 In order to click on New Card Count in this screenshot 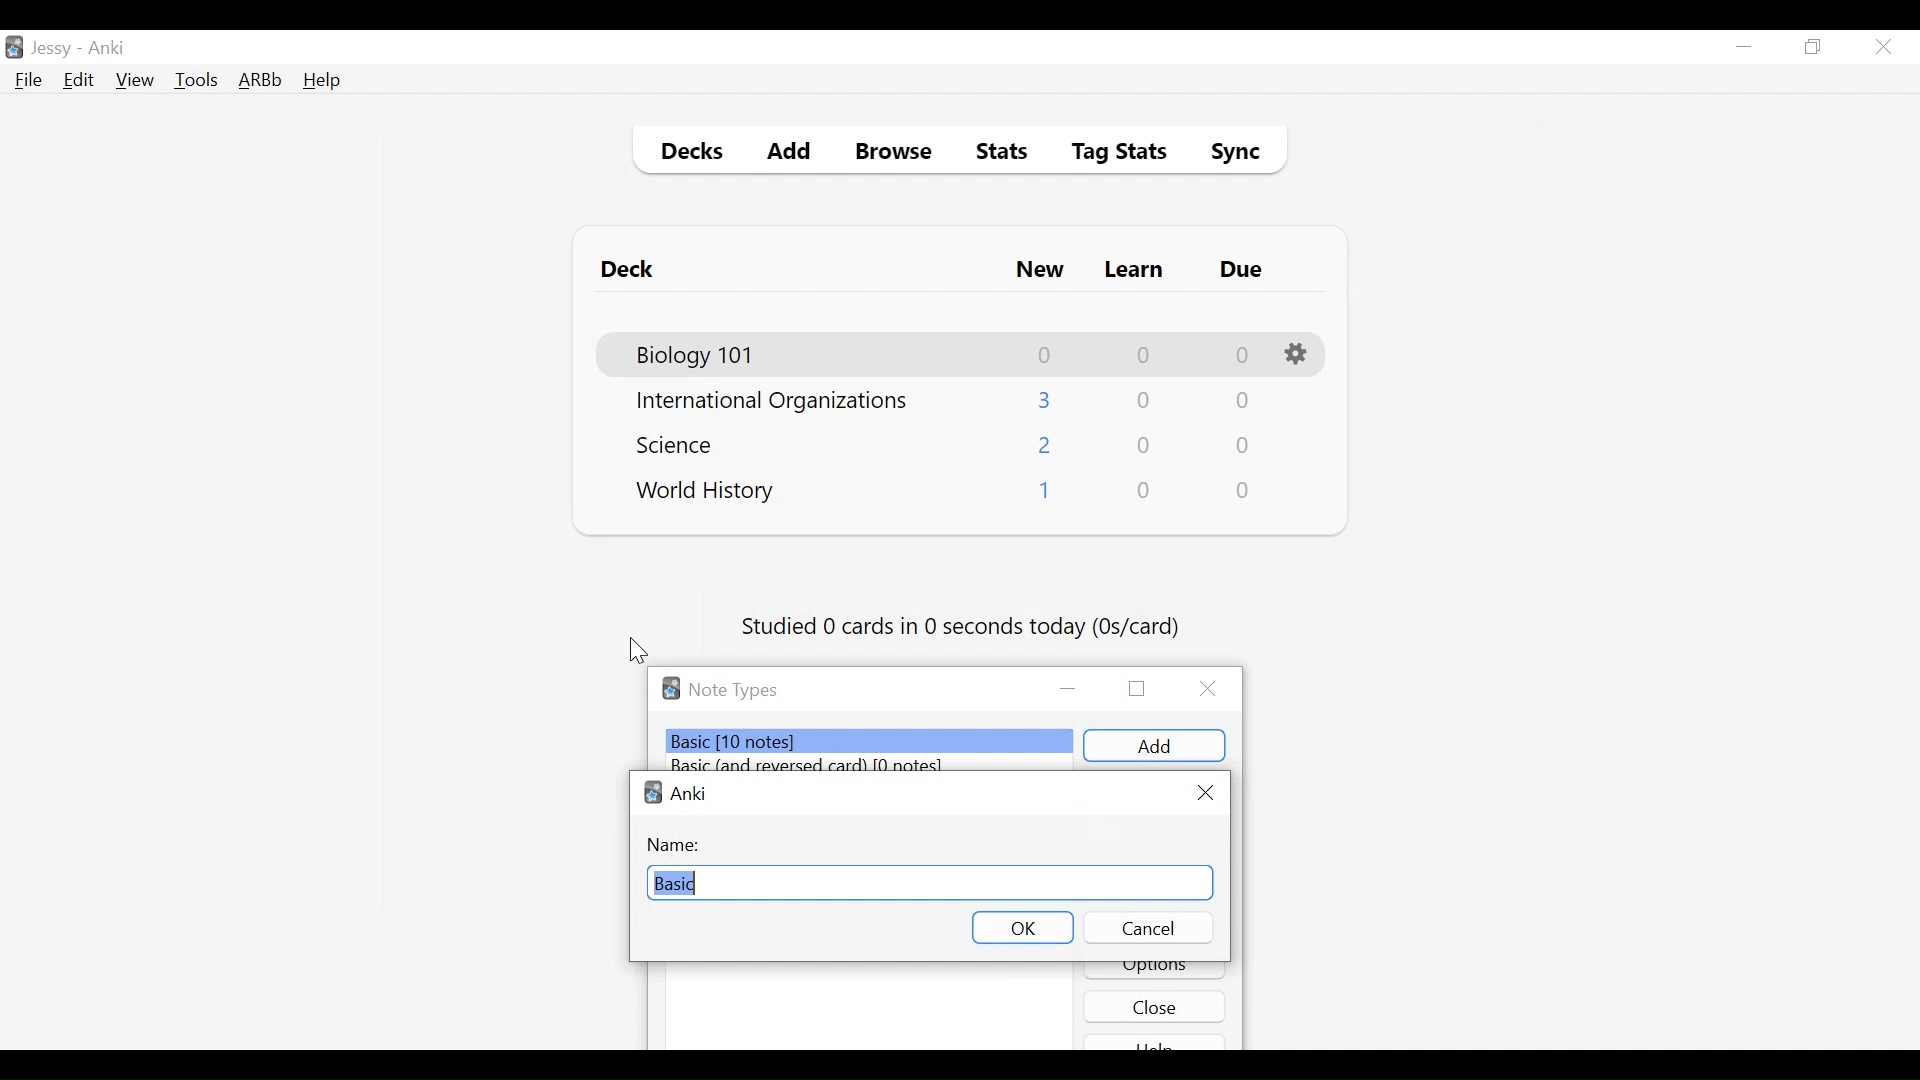, I will do `click(1046, 447)`.